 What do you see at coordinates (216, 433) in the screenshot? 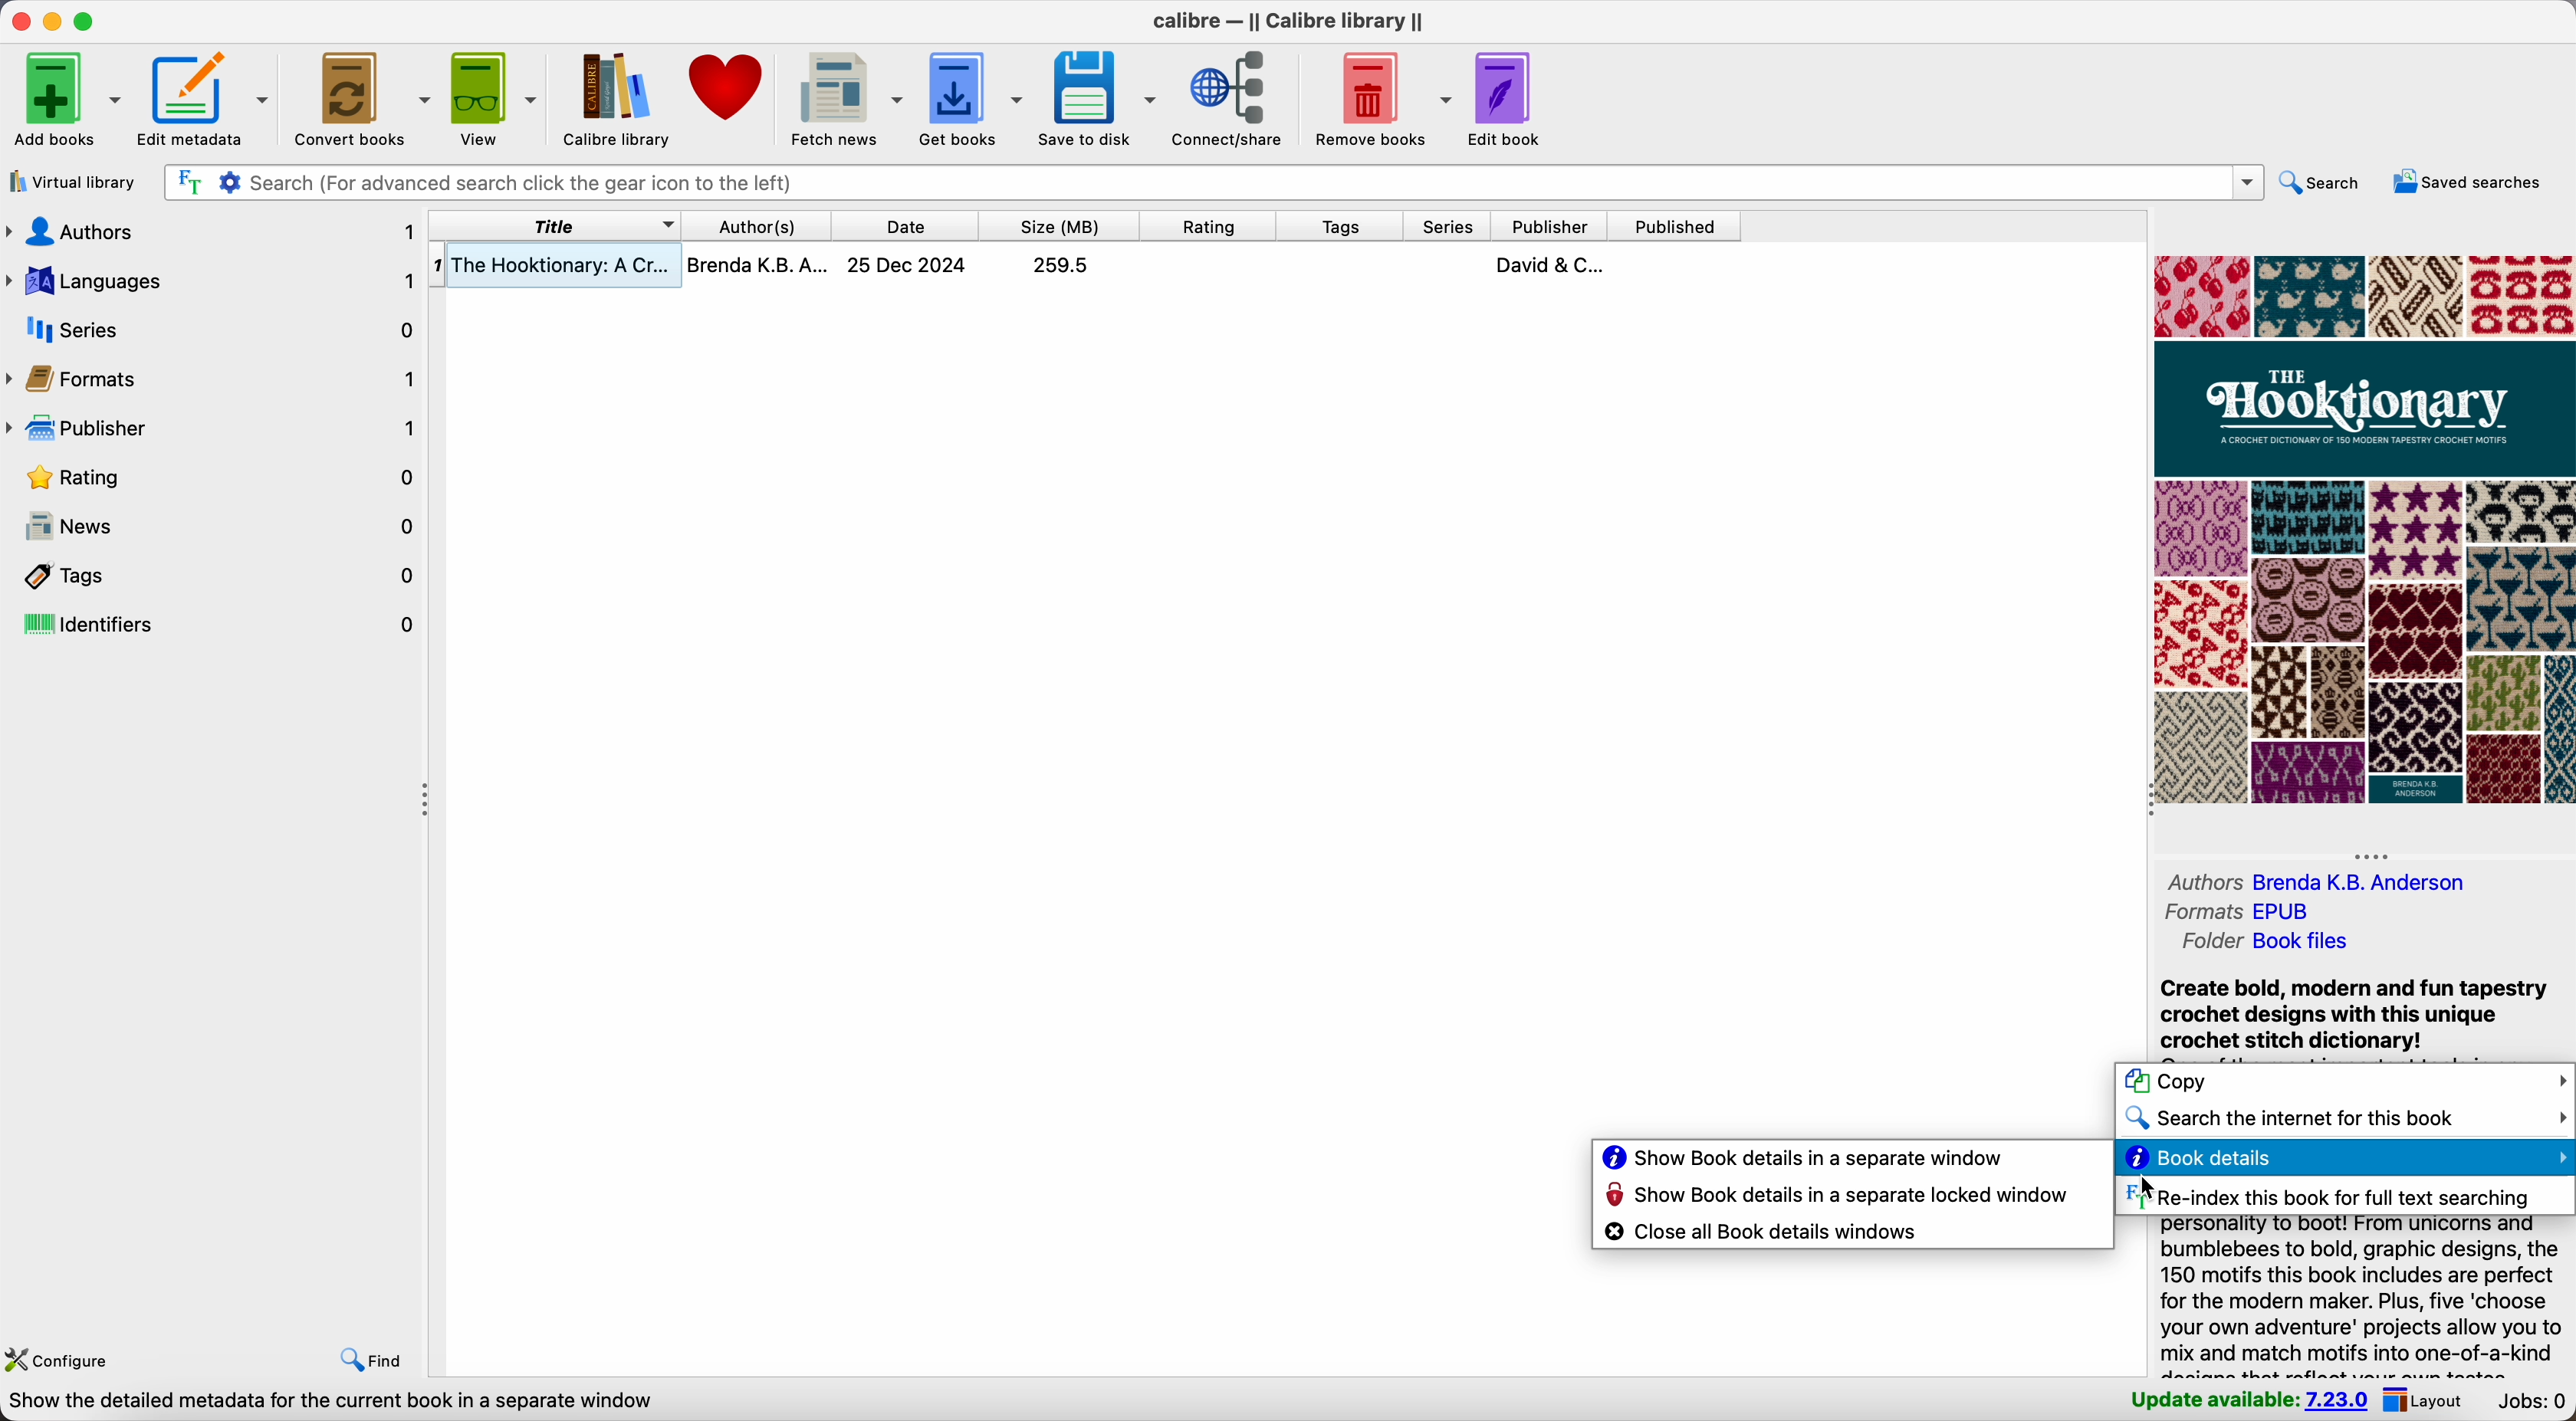
I see `publisher` at bounding box center [216, 433].